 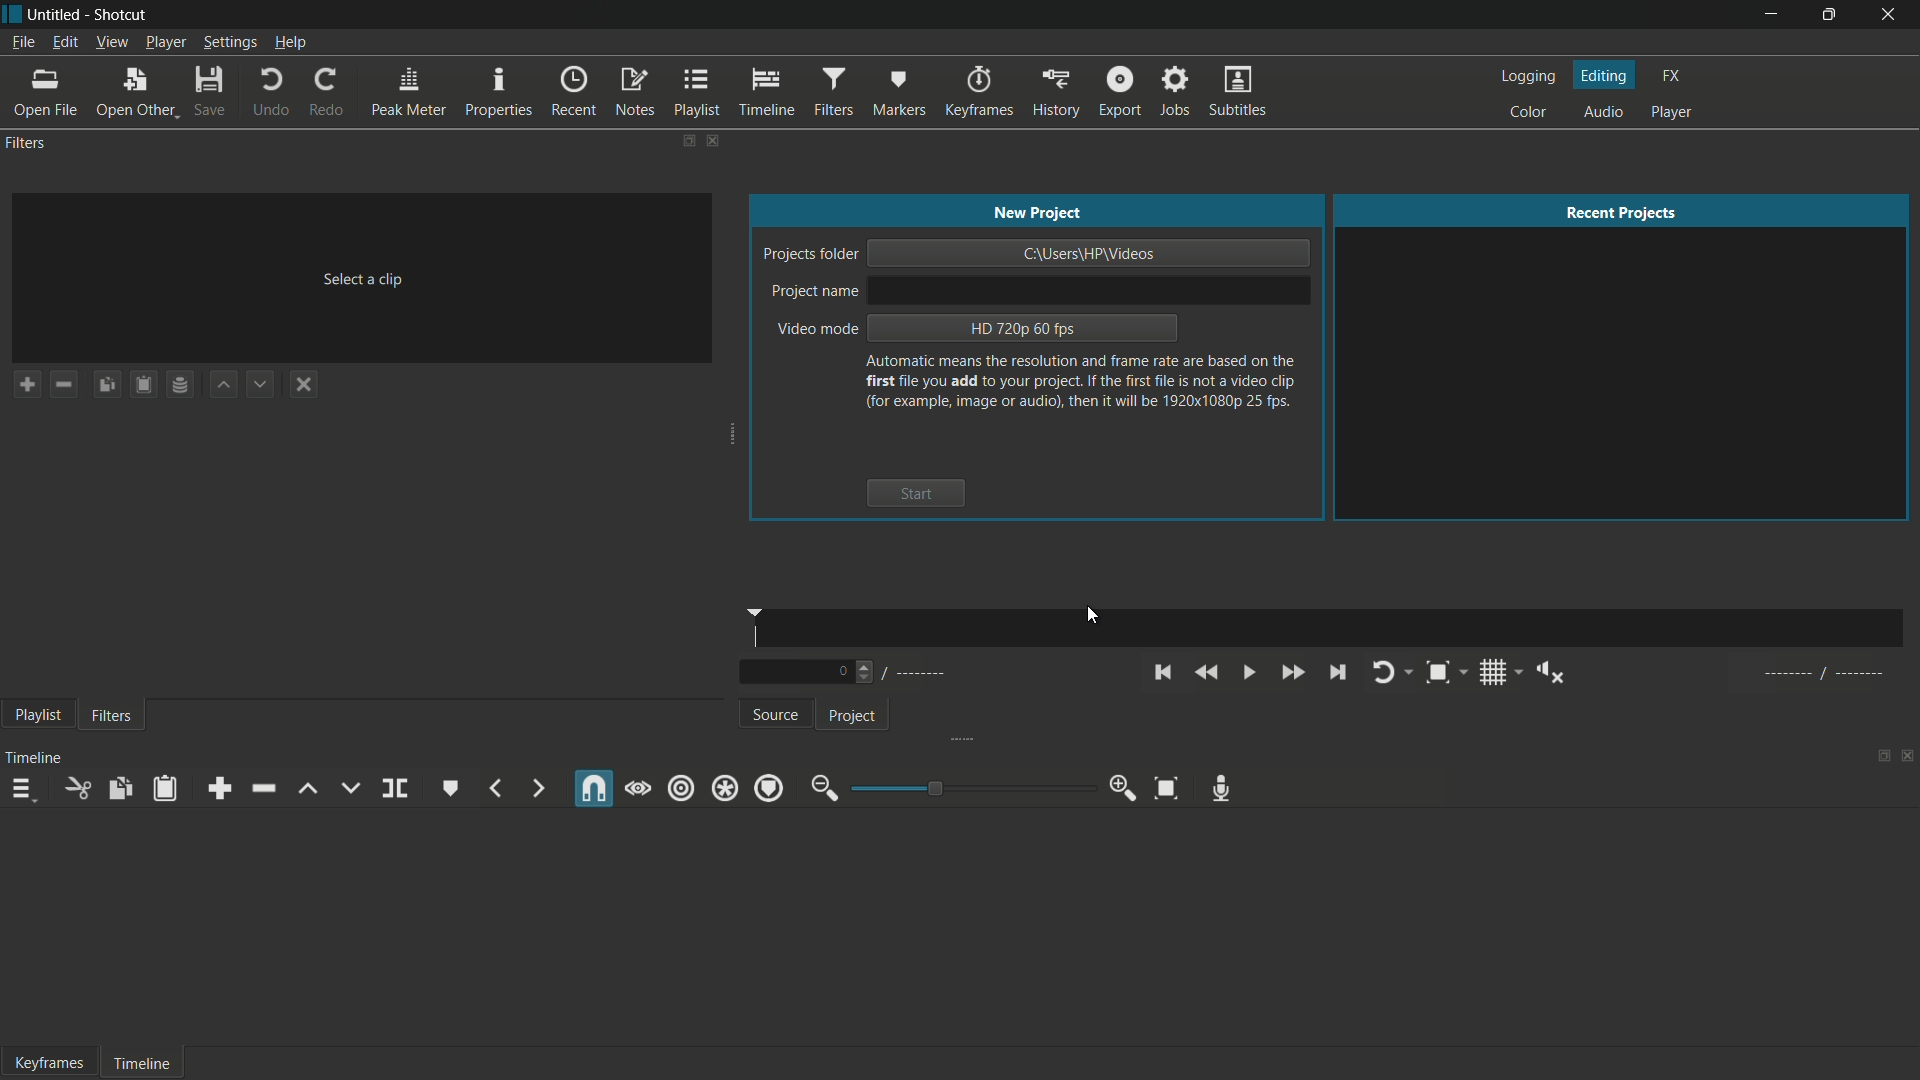 I want to click on project folder, so click(x=808, y=255).